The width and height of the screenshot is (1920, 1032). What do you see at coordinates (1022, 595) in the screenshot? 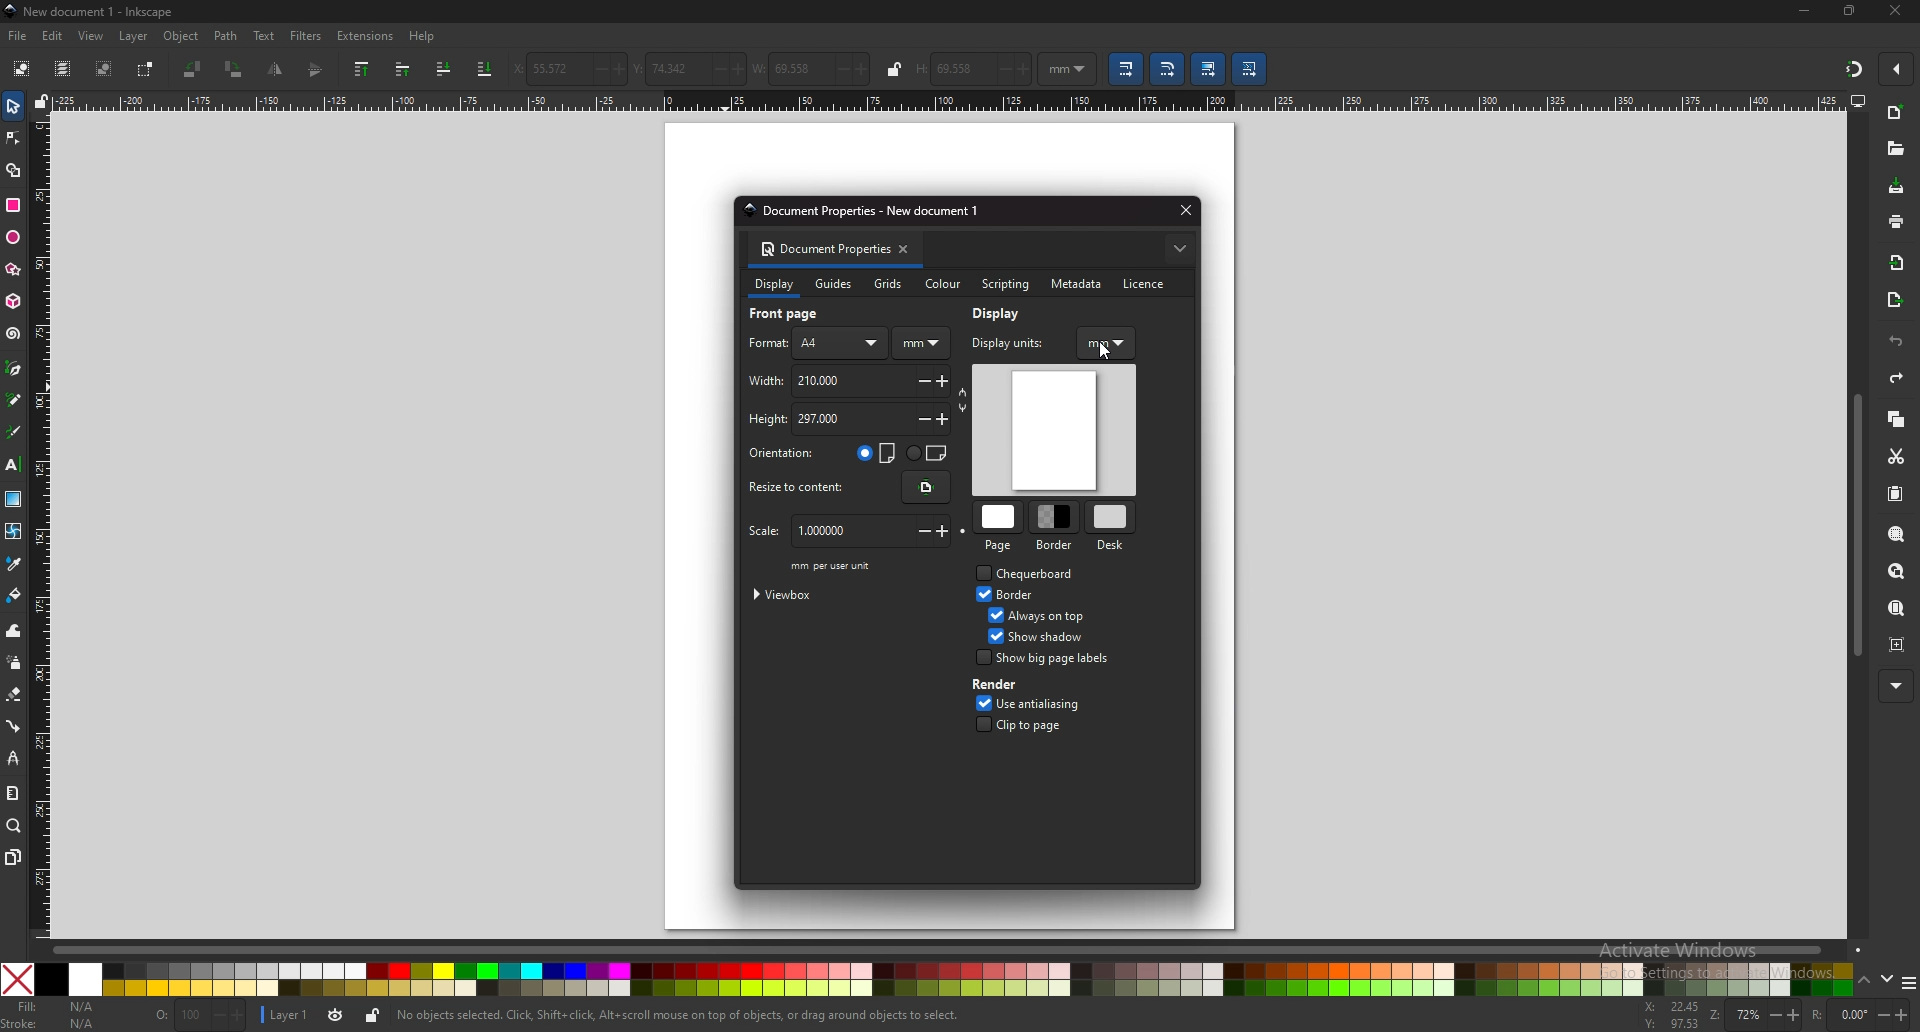
I see `border` at bounding box center [1022, 595].